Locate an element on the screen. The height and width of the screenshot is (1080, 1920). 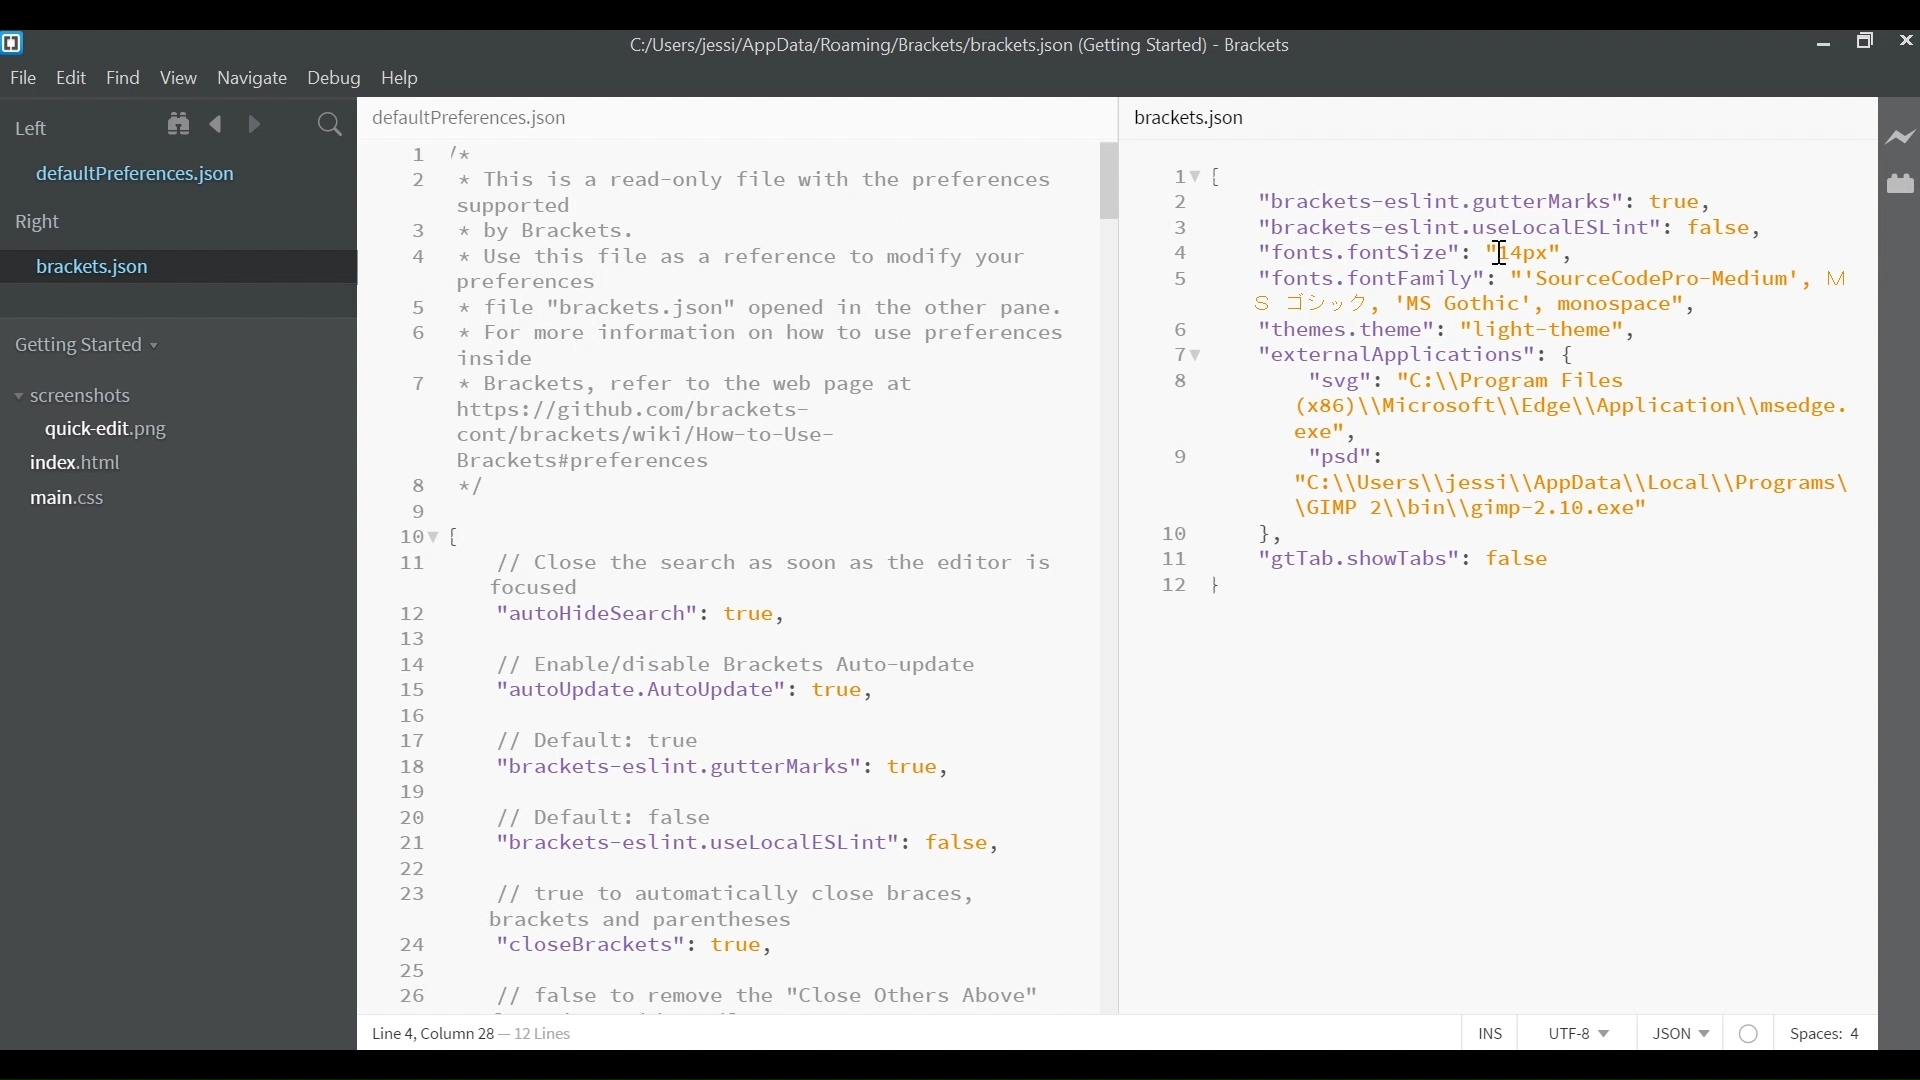
cursor is located at coordinates (1502, 254).